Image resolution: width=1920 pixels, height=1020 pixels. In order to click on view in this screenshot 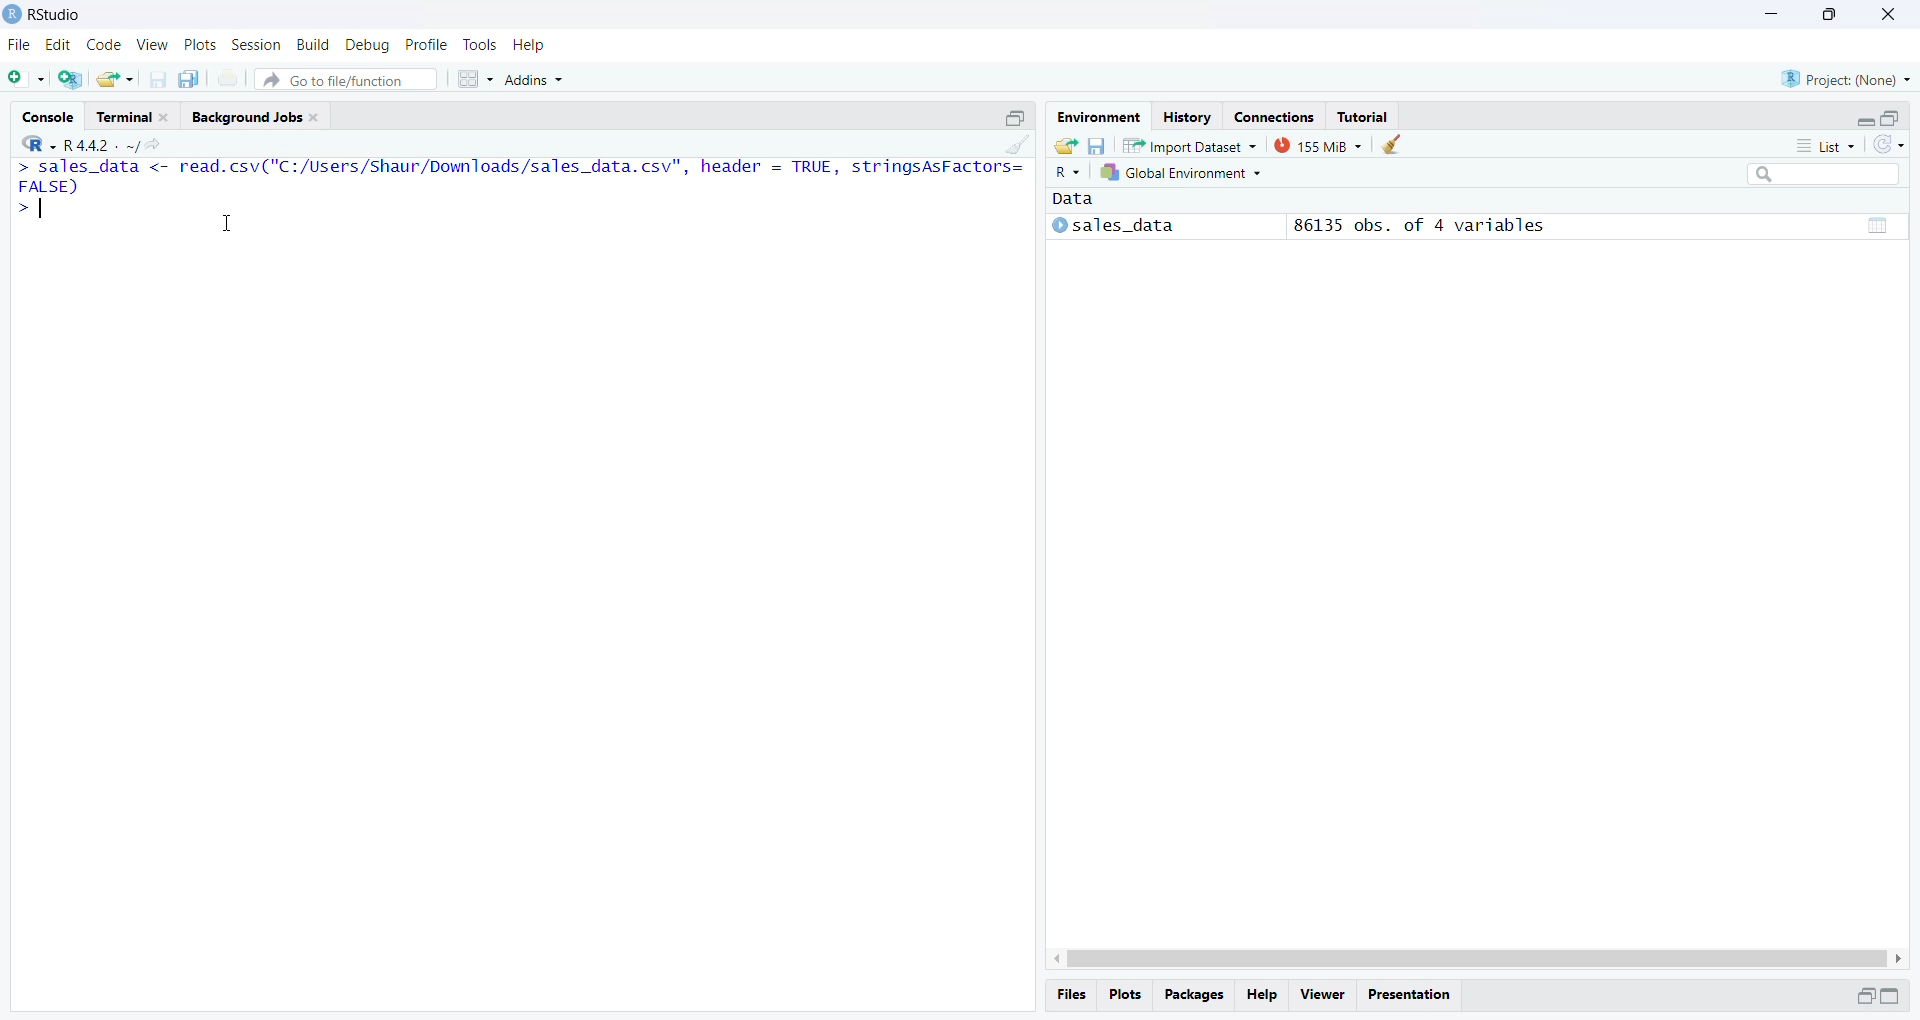, I will do `click(157, 45)`.